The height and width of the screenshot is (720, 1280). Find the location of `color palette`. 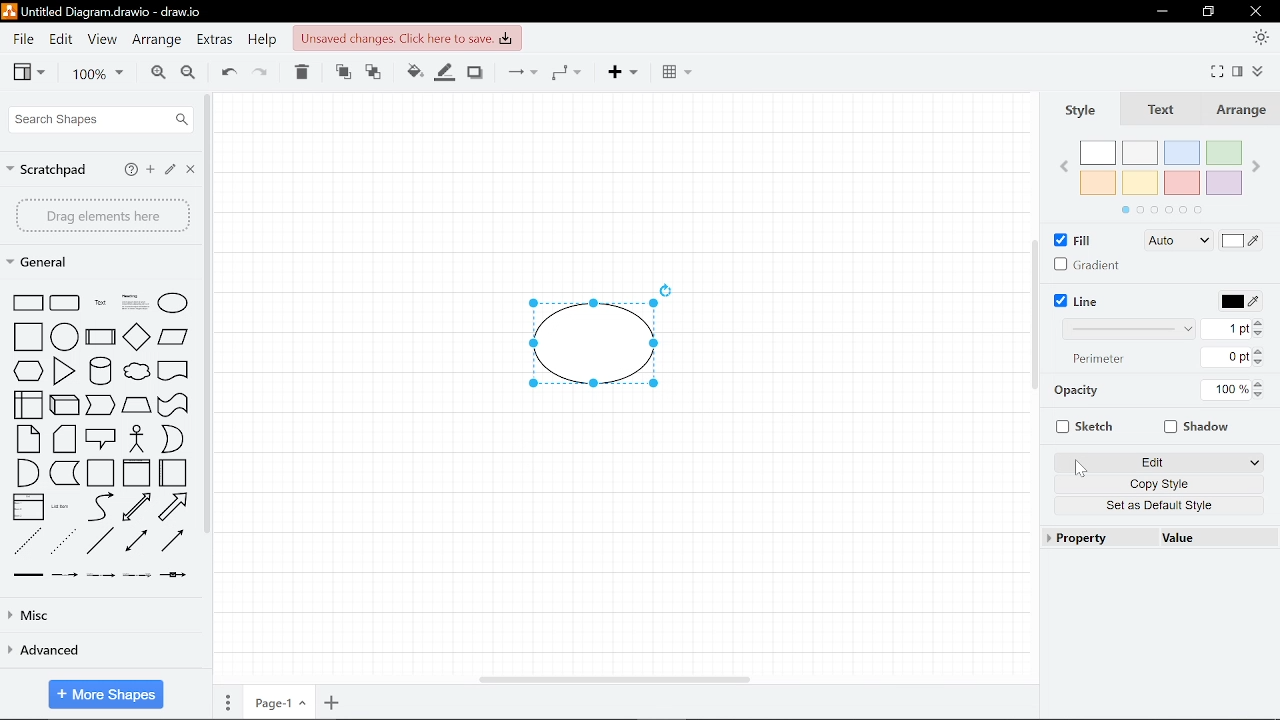

color palette is located at coordinates (1162, 168).